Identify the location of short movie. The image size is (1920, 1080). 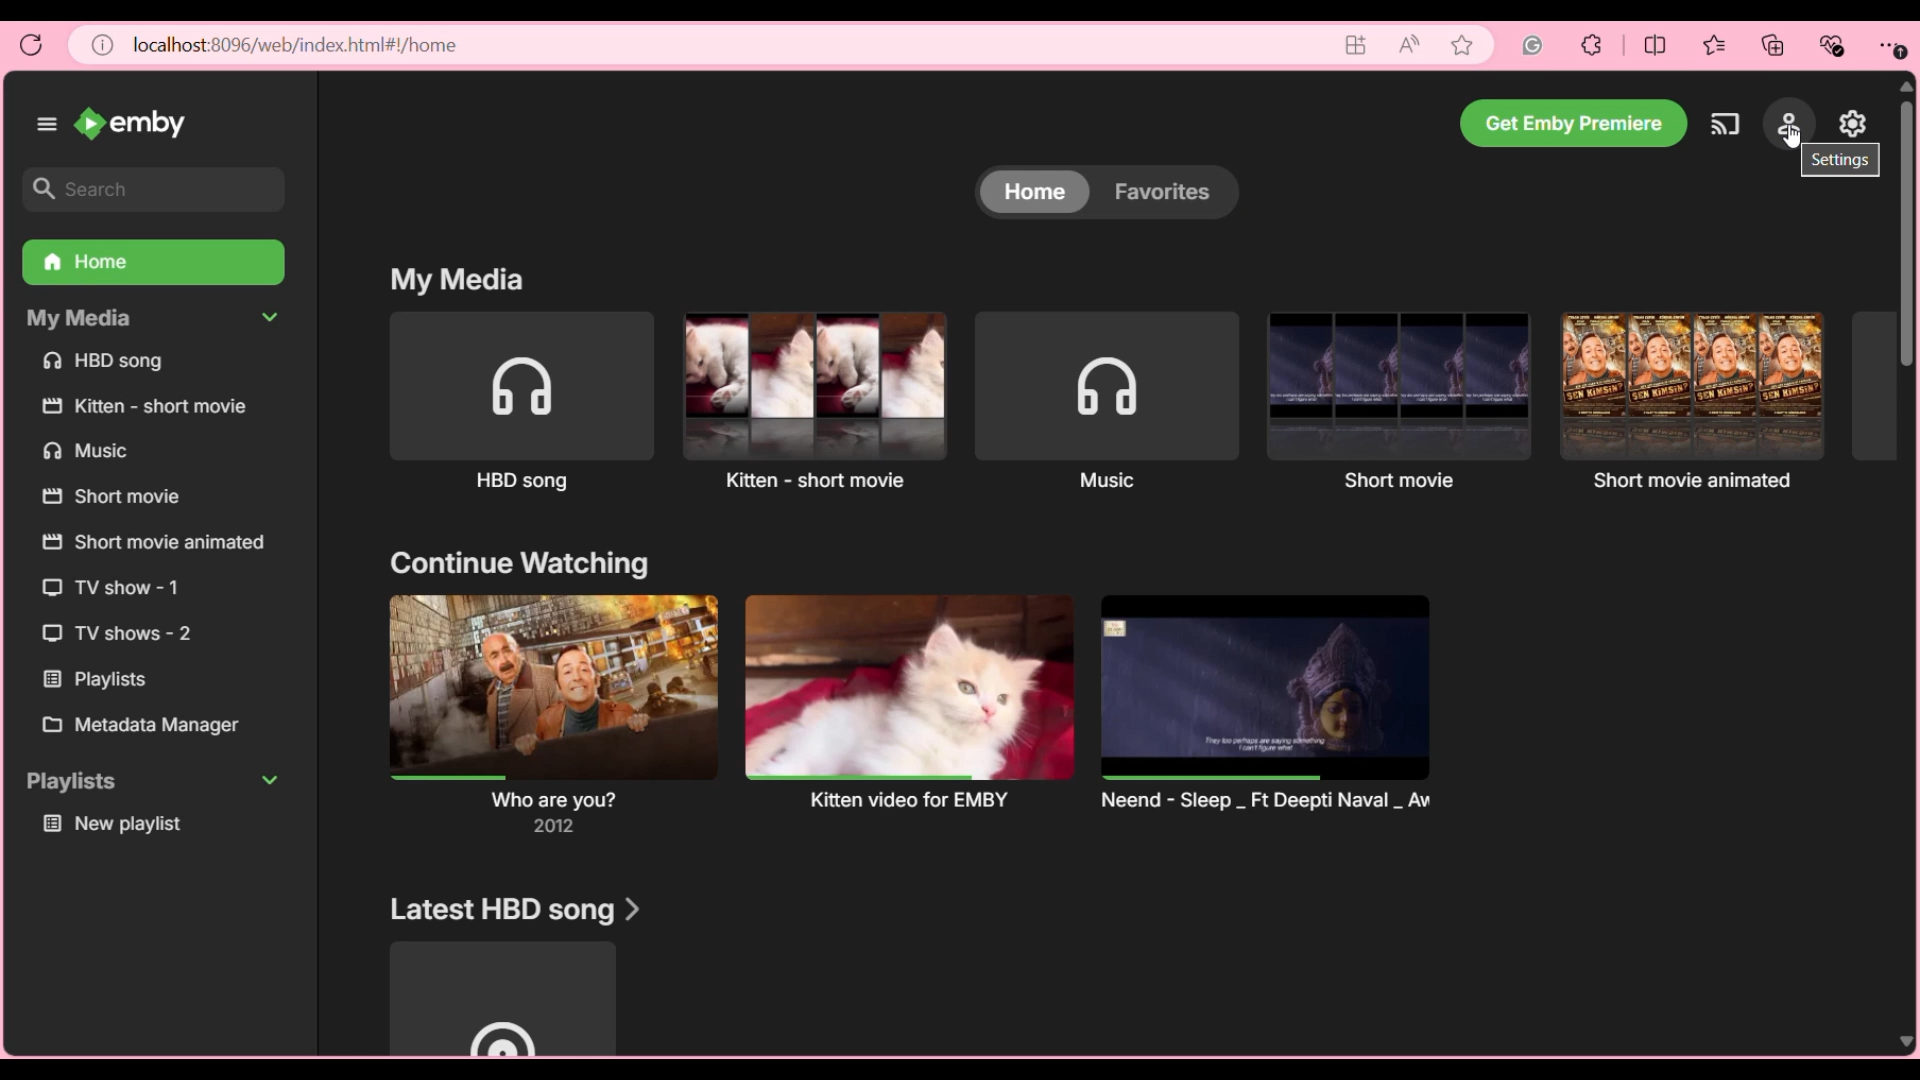
(109, 498).